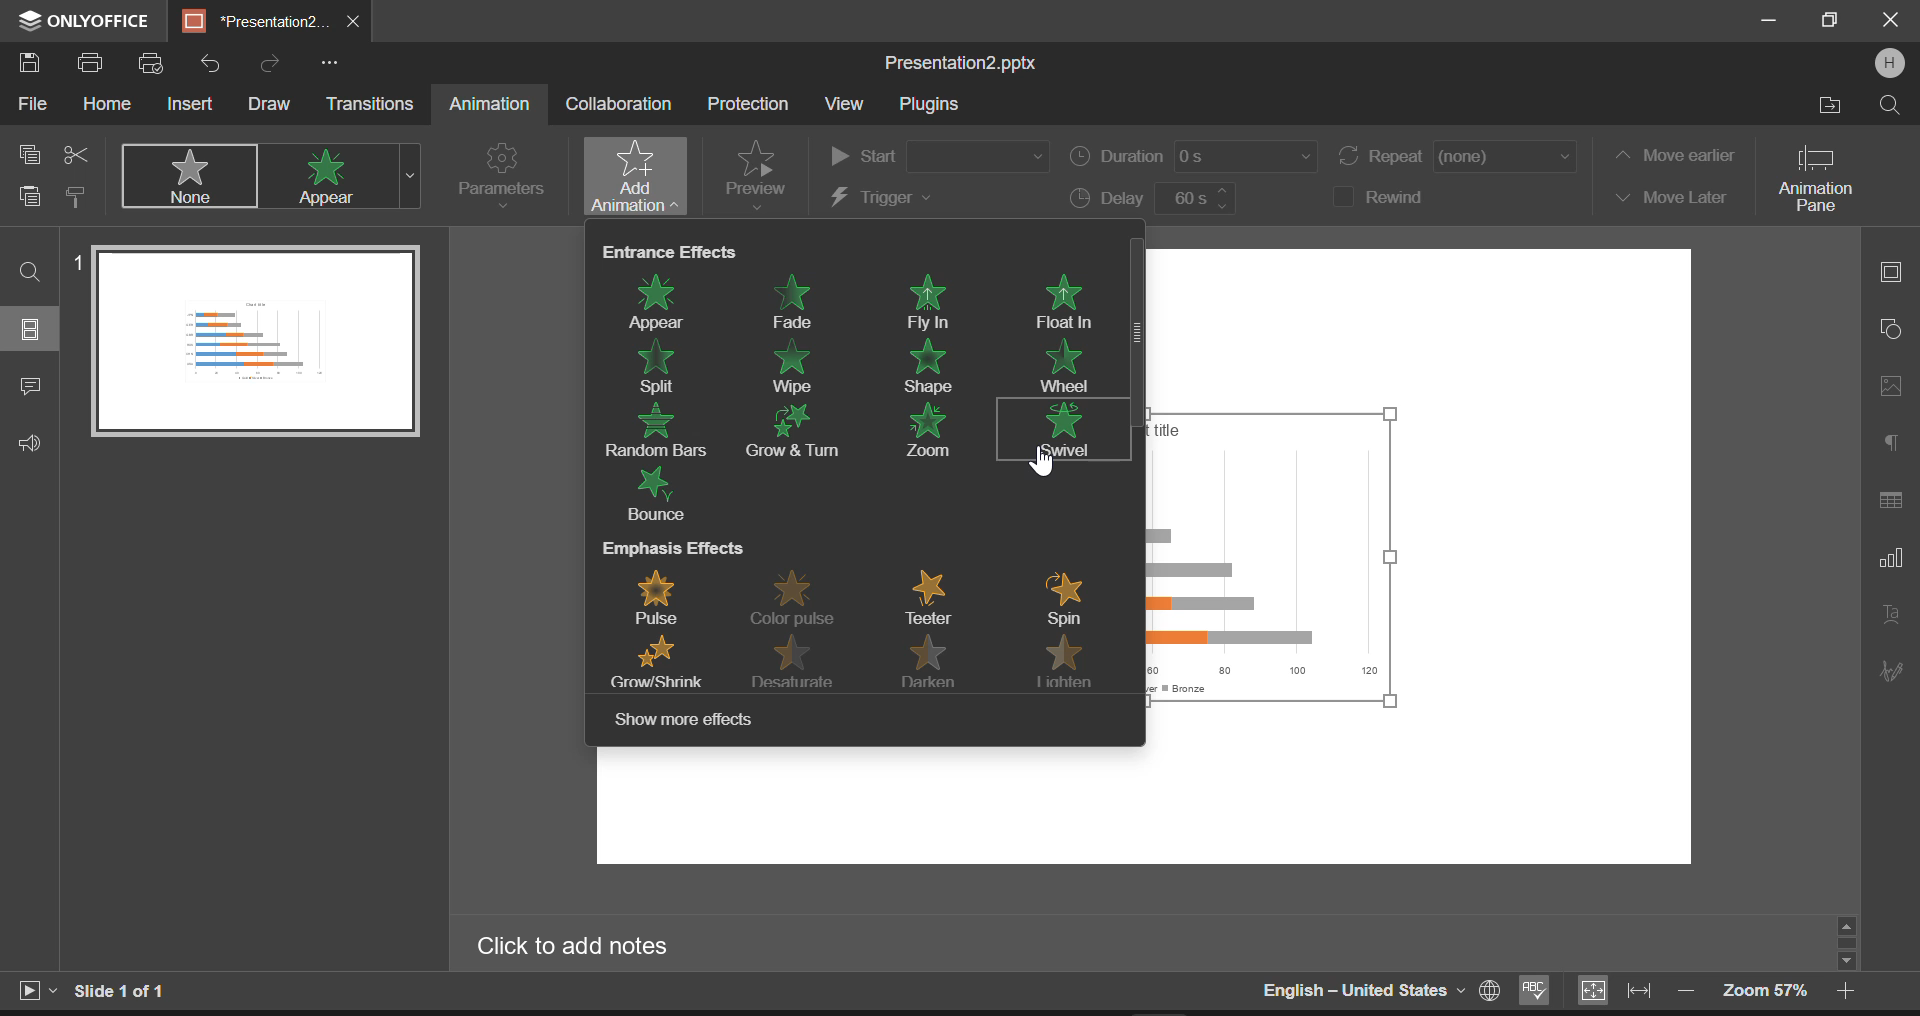  I want to click on Minimize, so click(1832, 21).